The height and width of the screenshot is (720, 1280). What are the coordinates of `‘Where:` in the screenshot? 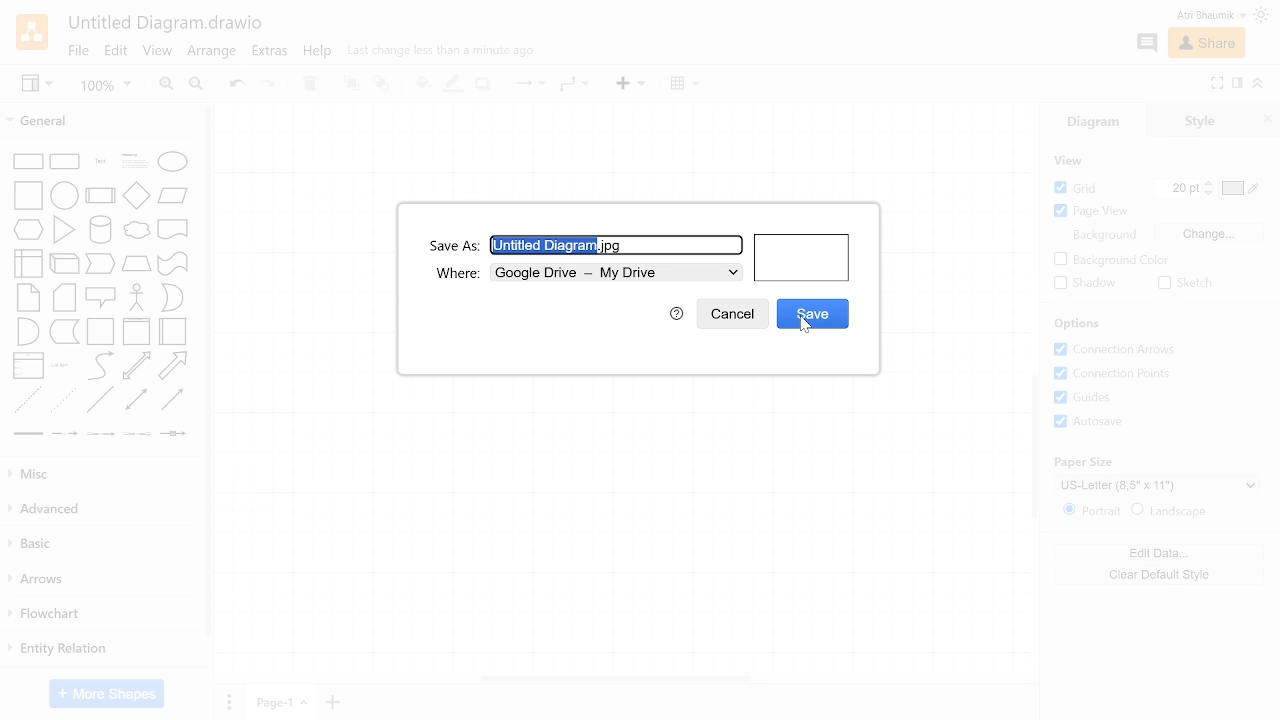 It's located at (456, 273).